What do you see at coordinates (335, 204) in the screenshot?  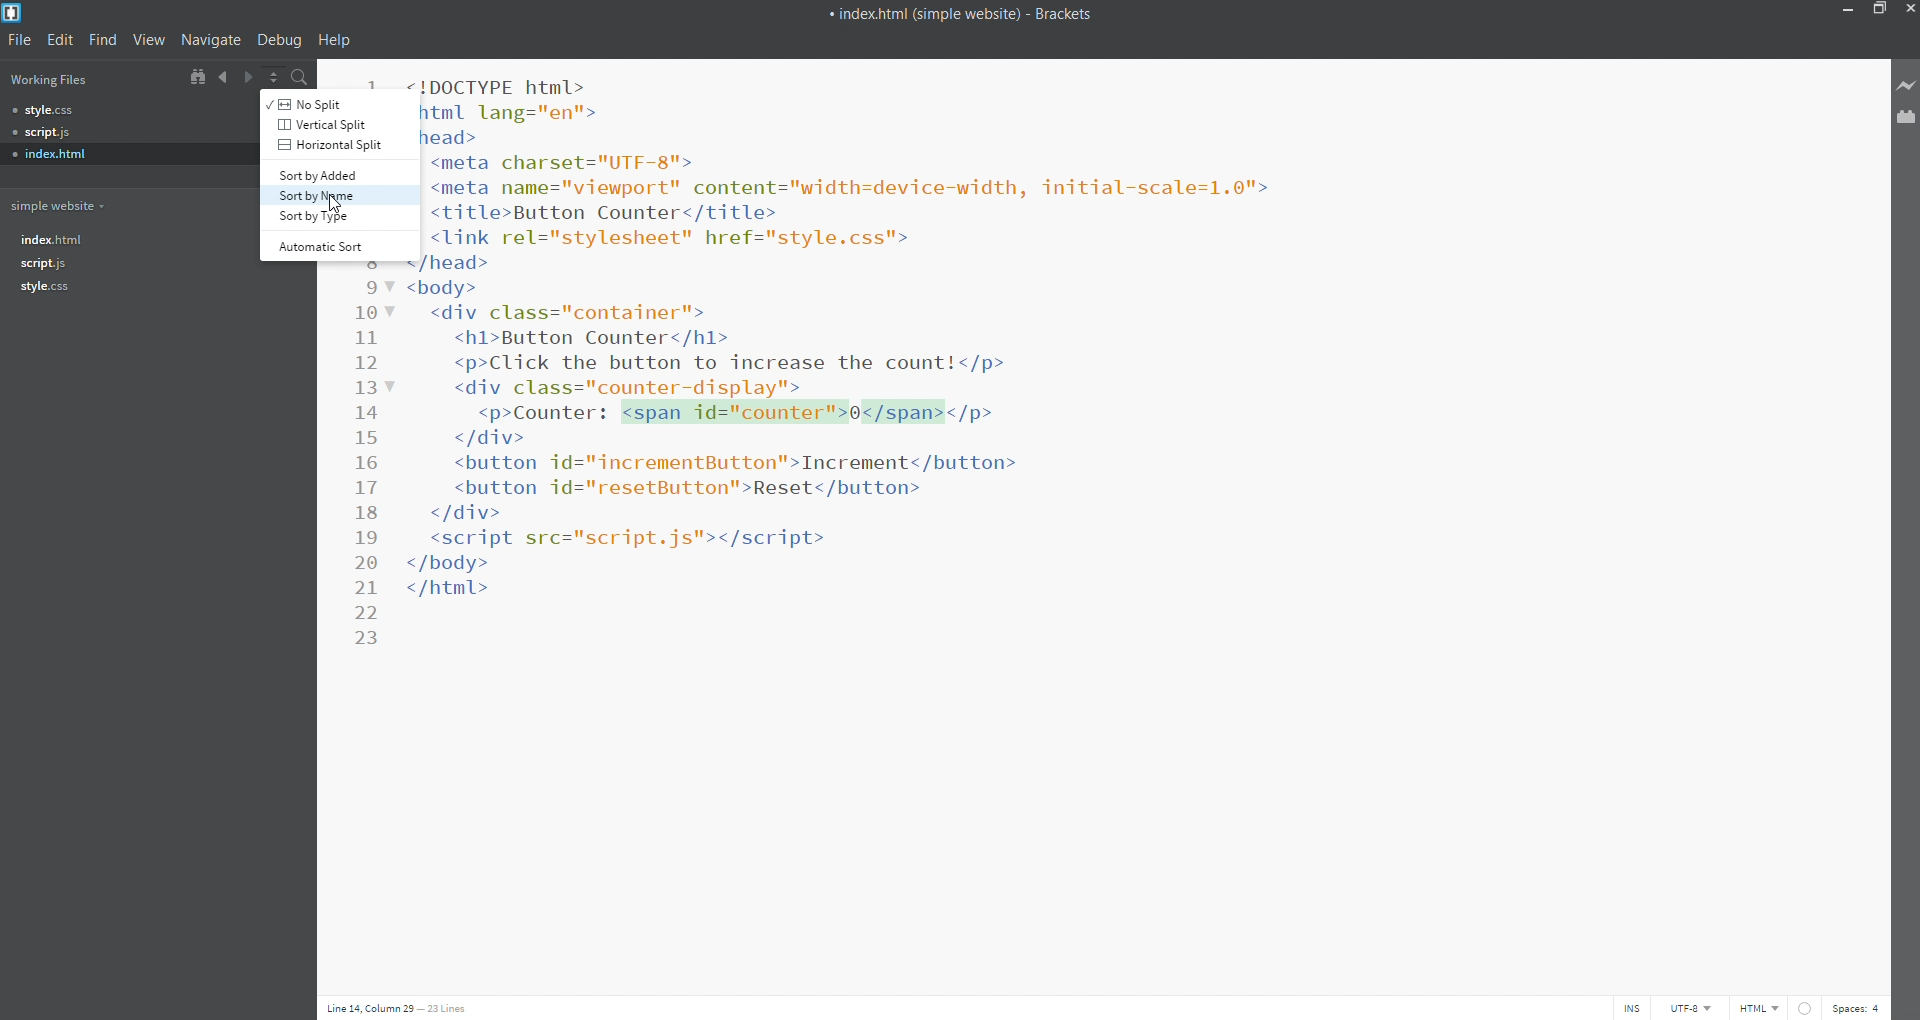 I see `cursor` at bounding box center [335, 204].